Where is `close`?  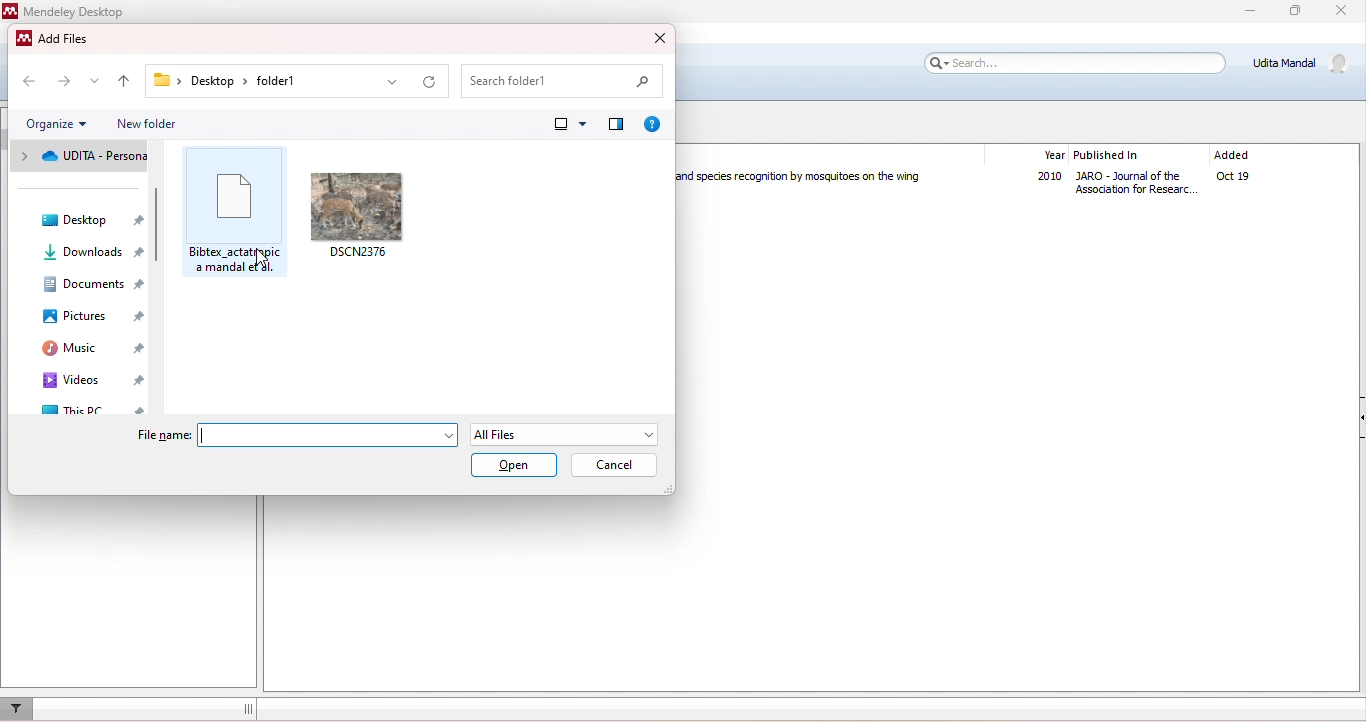 close is located at coordinates (657, 37).